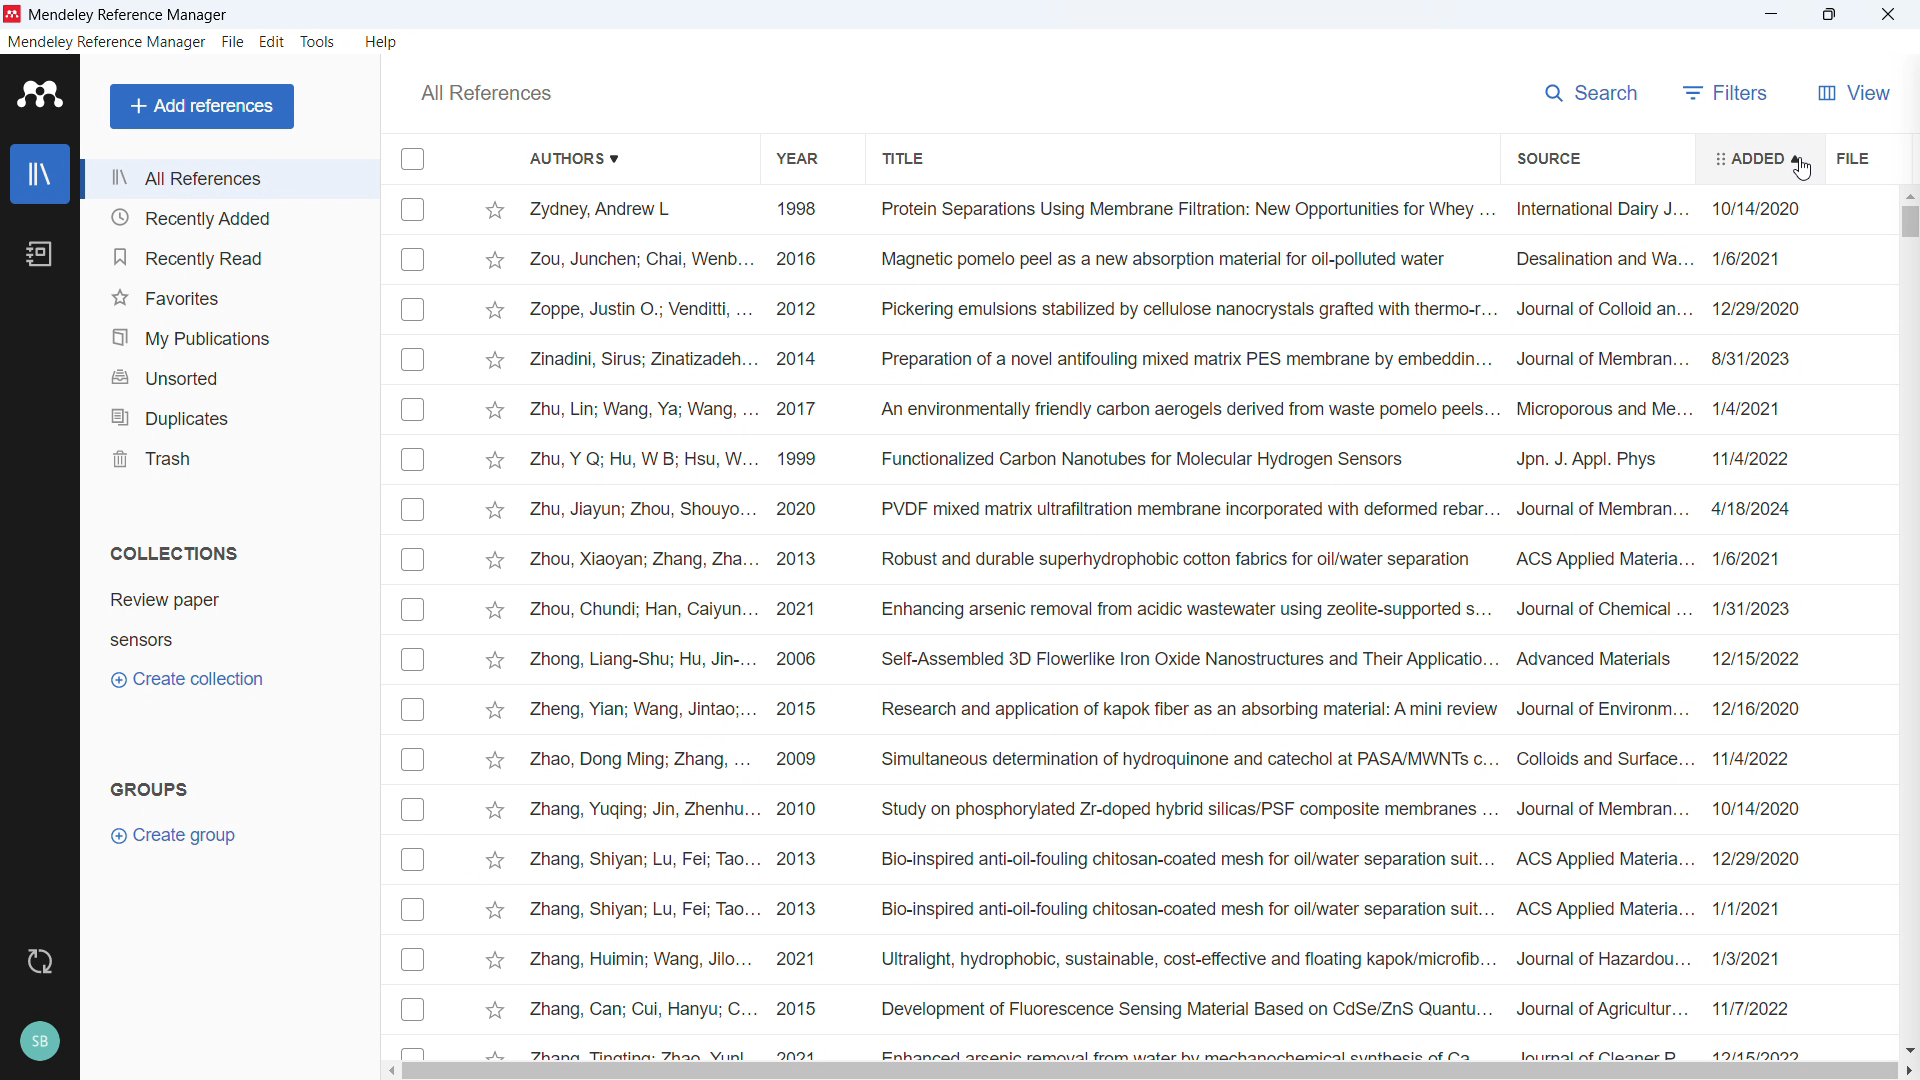 The width and height of the screenshot is (1920, 1080). I want to click on File , so click(1856, 156).